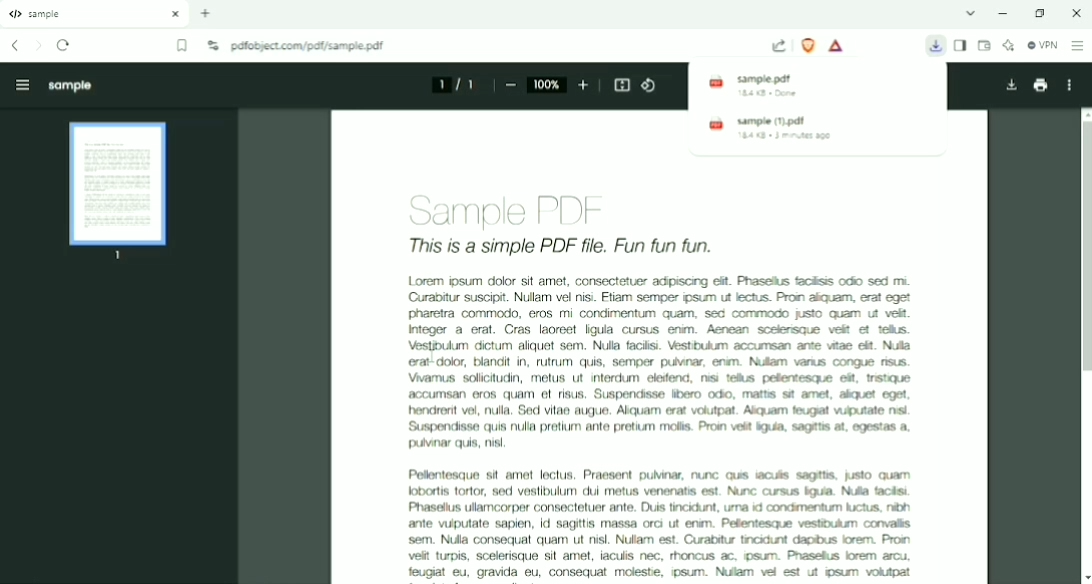 This screenshot has height=584, width=1092. What do you see at coordinates (1010, 86) in the screenshot?
I see `Download` at bounding box center [1010, 86].